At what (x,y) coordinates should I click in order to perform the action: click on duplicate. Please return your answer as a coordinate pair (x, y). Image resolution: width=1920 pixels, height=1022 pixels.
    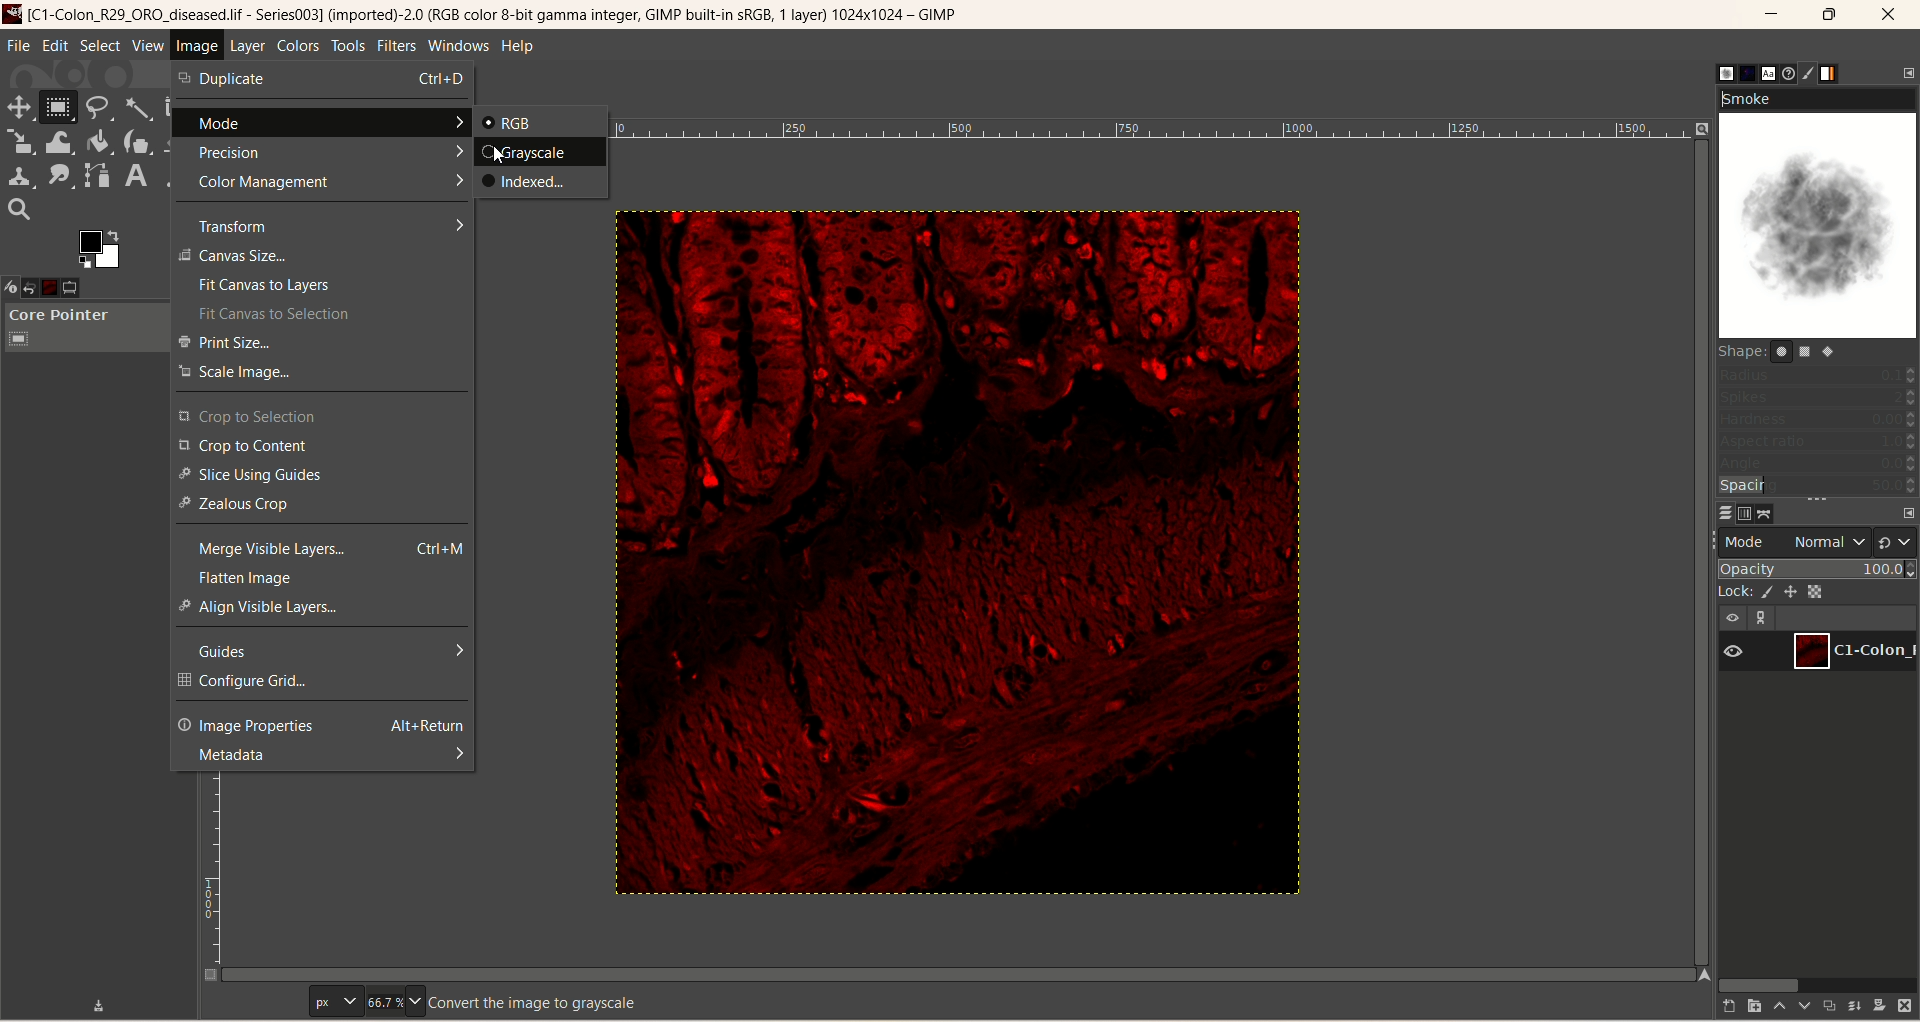
    Looking at the image, I should click on (323, 78).